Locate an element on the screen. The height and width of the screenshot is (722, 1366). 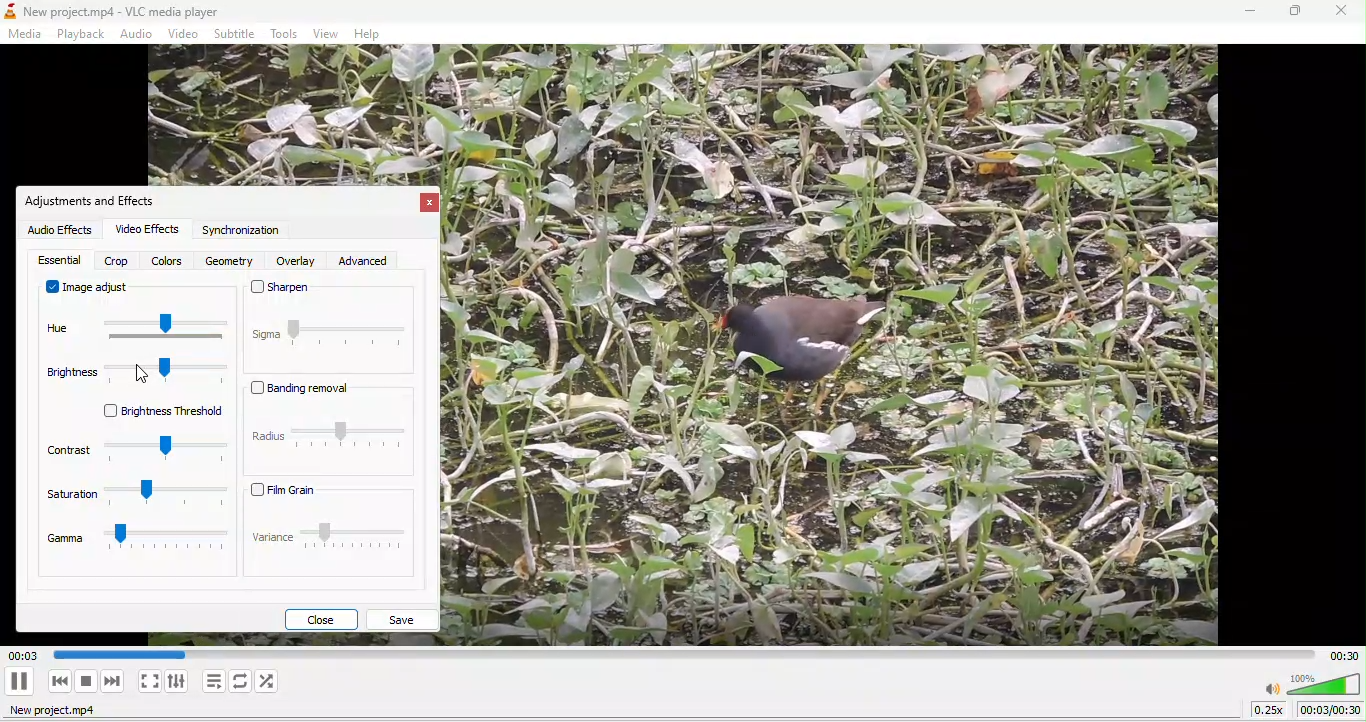
hue is located at coordinates (136, 331).